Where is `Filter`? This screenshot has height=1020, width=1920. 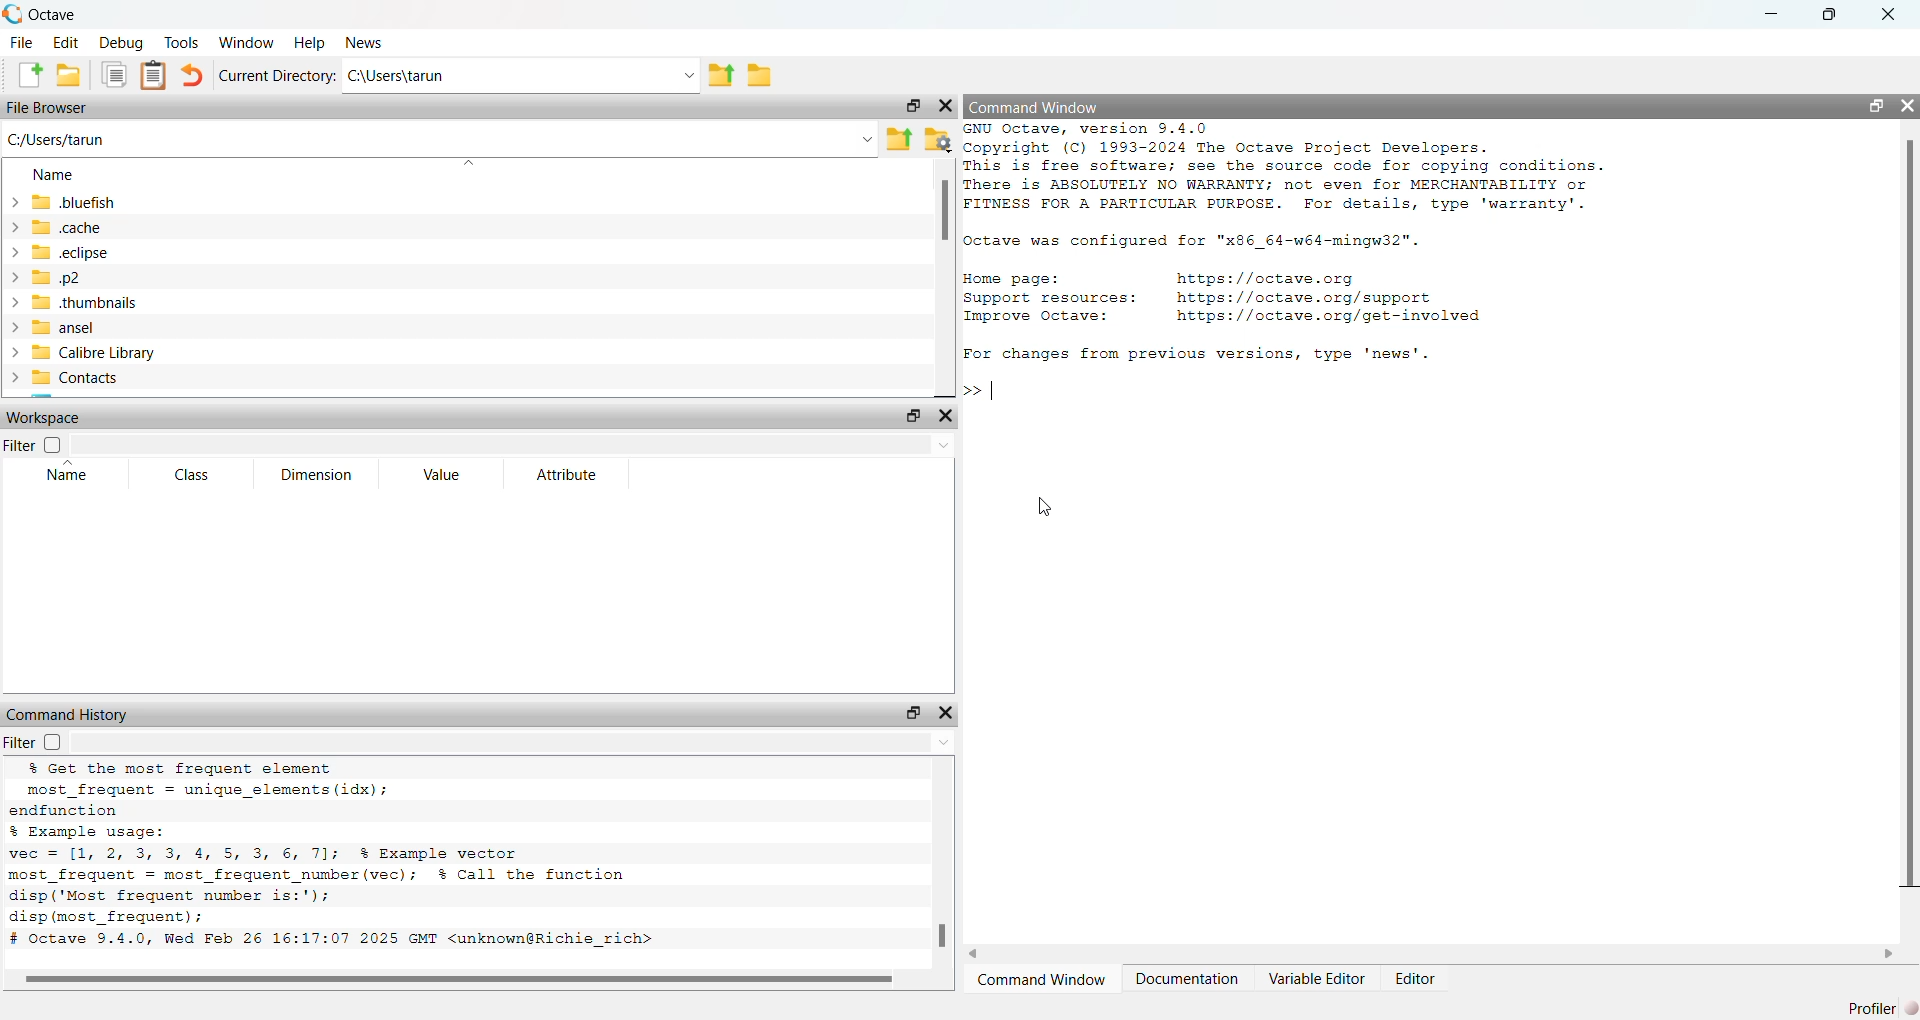 Filter is located at coordinates (33, 742).